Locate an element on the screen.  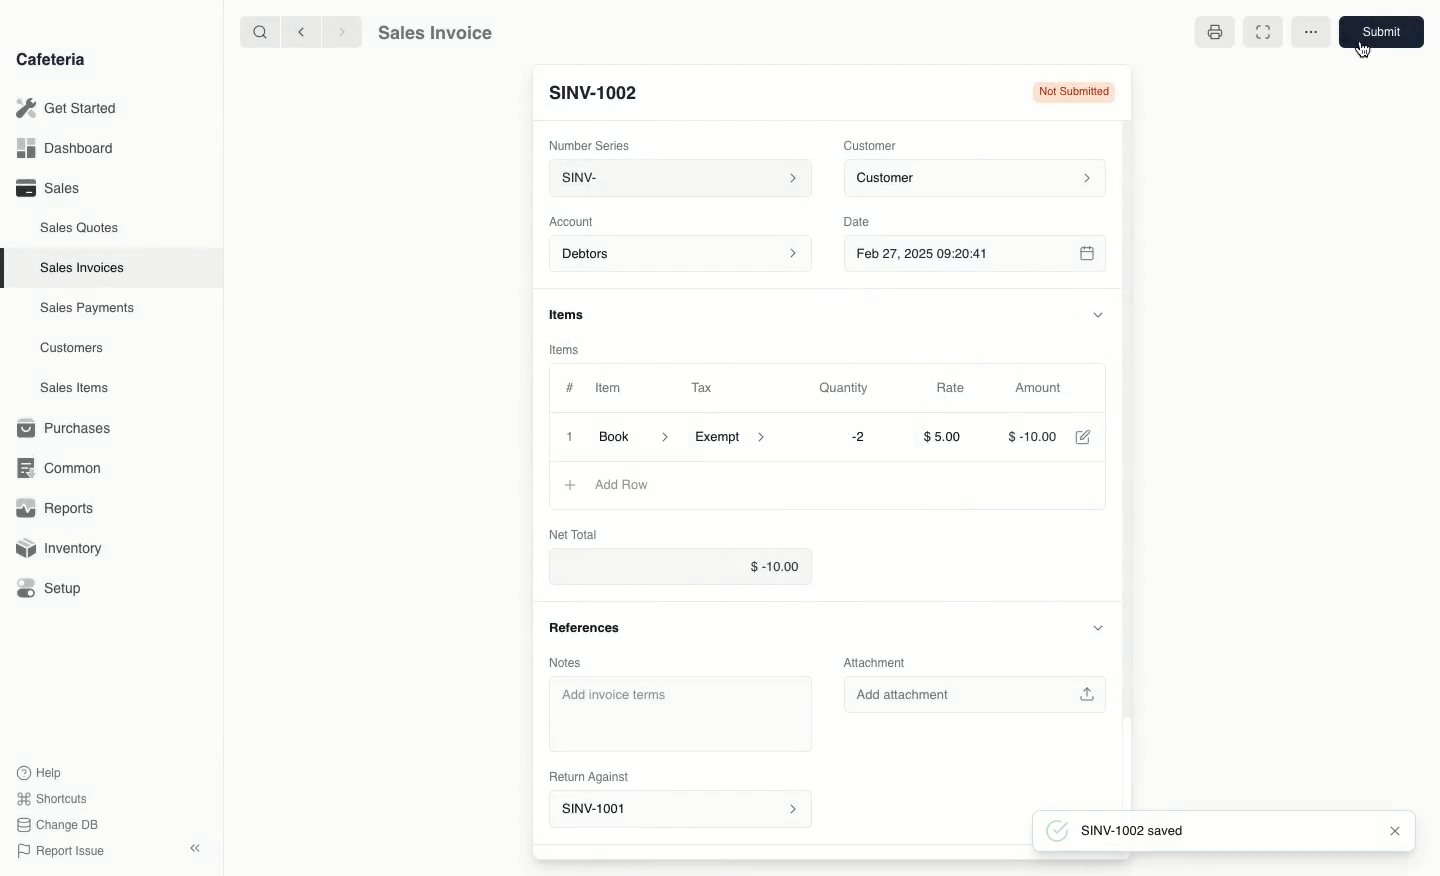
Add invoice terms is located at coordinates (678, 713).